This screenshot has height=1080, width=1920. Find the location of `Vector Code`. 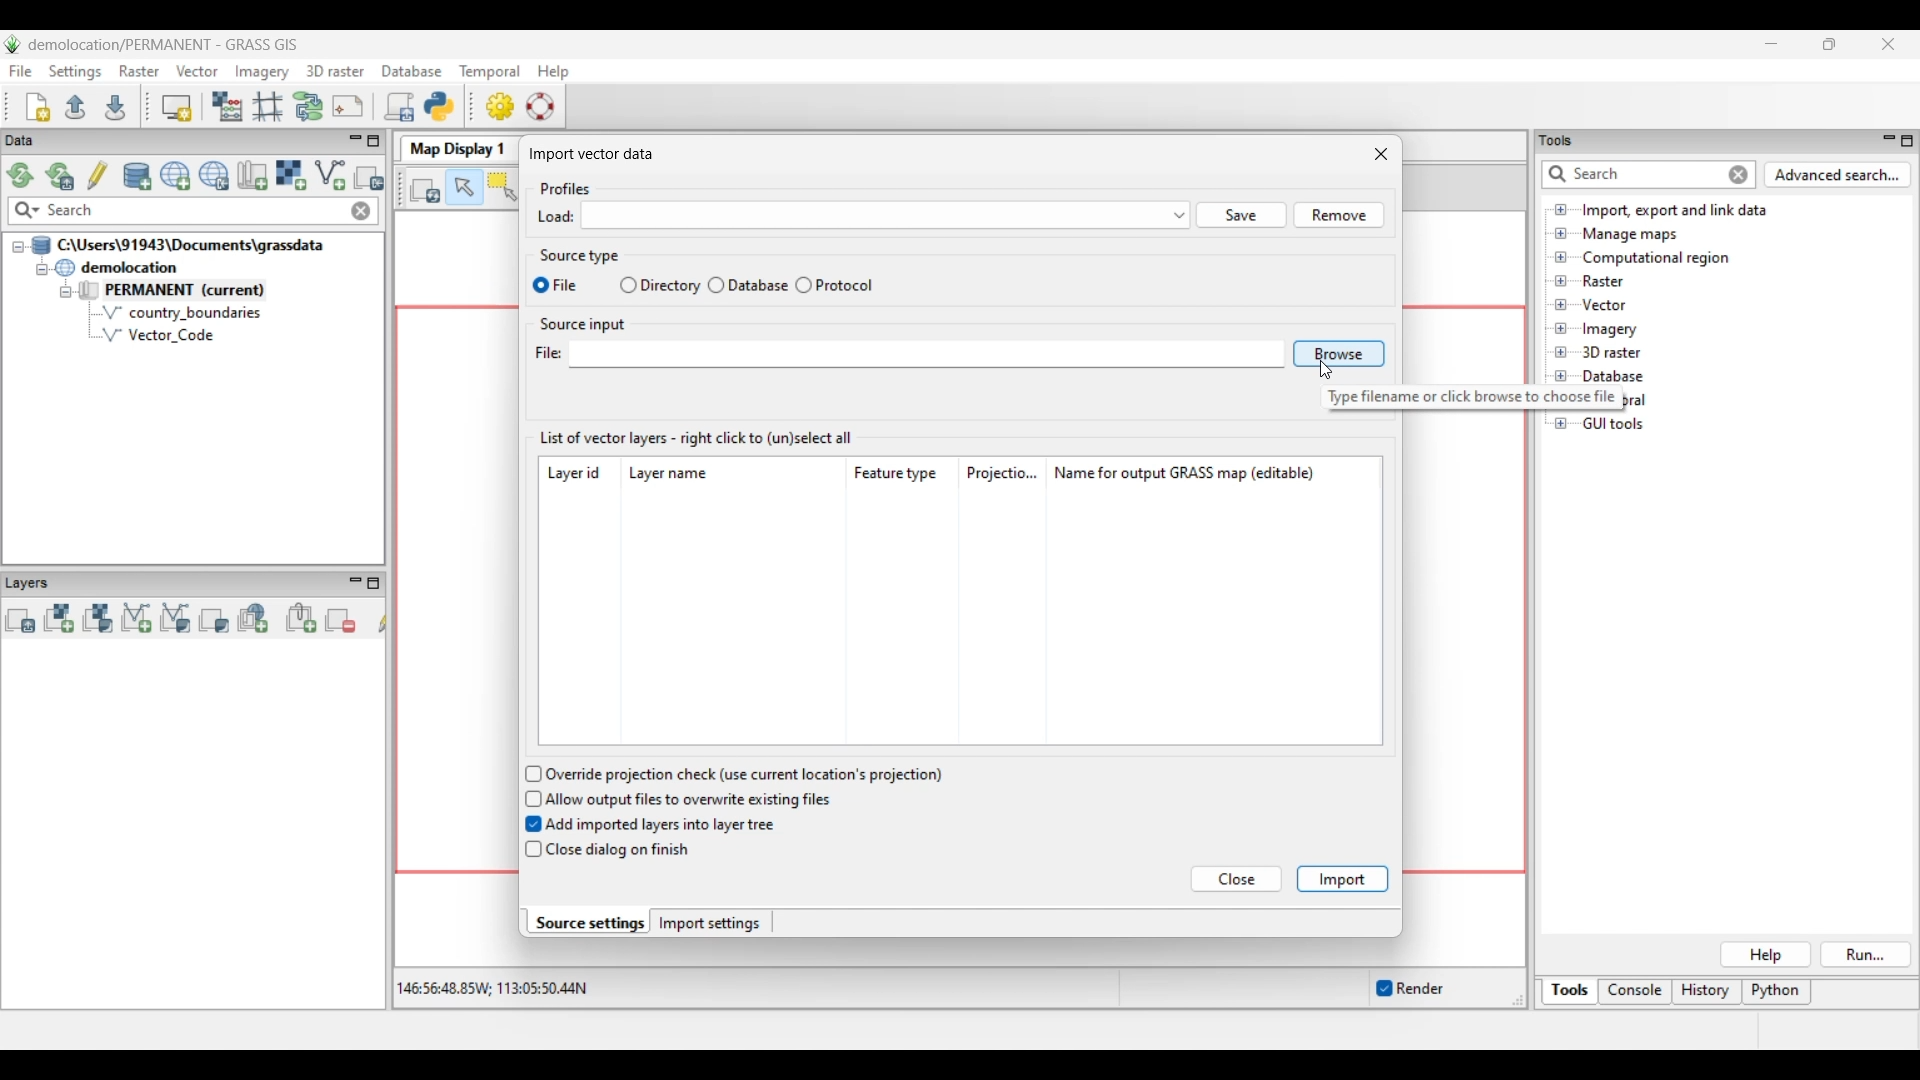

Vector Code is located at coordinates (169, 334).